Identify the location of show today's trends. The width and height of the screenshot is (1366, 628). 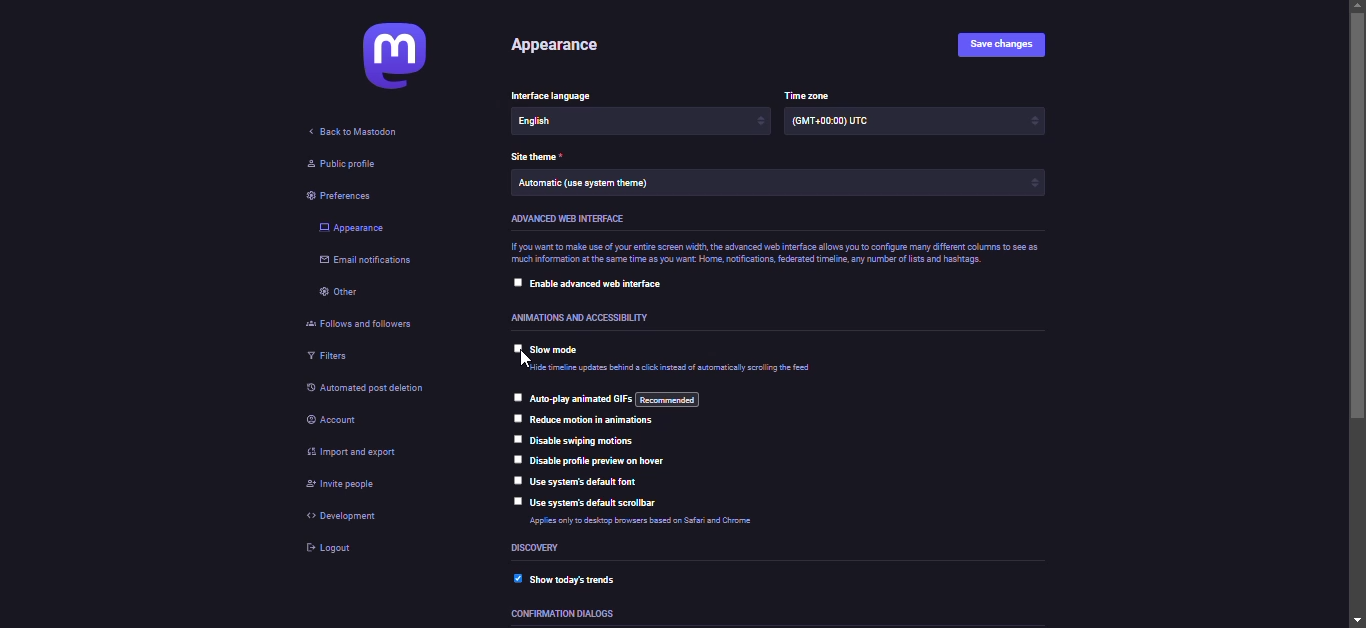
(583, 579).